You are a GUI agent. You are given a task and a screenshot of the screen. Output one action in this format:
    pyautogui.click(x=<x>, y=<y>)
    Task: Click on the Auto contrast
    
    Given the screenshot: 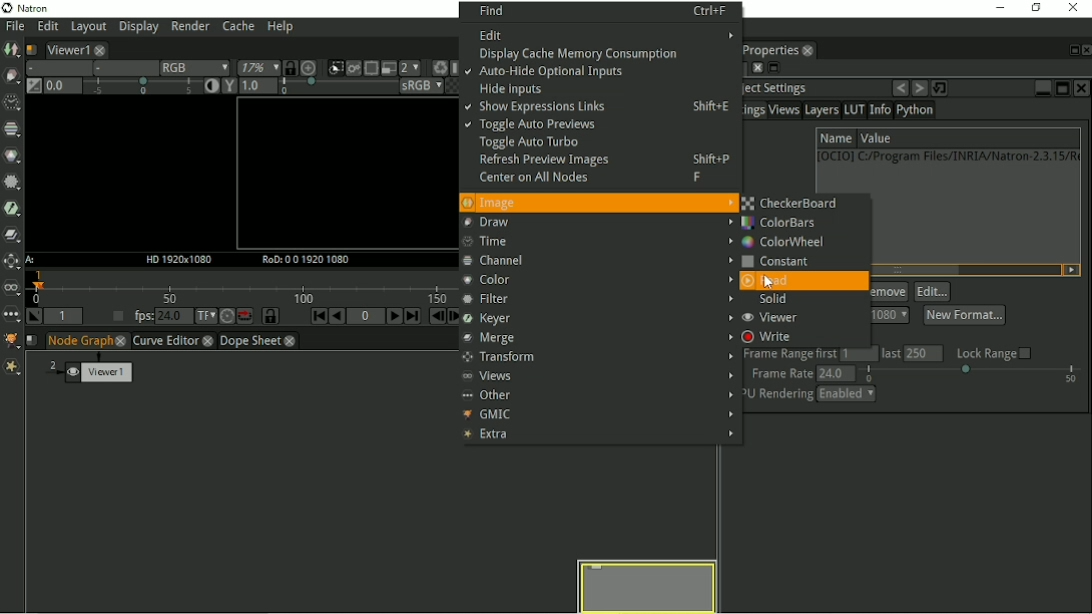 What is the action you would take?
    pyautogui.click(x=207, y=87)
    